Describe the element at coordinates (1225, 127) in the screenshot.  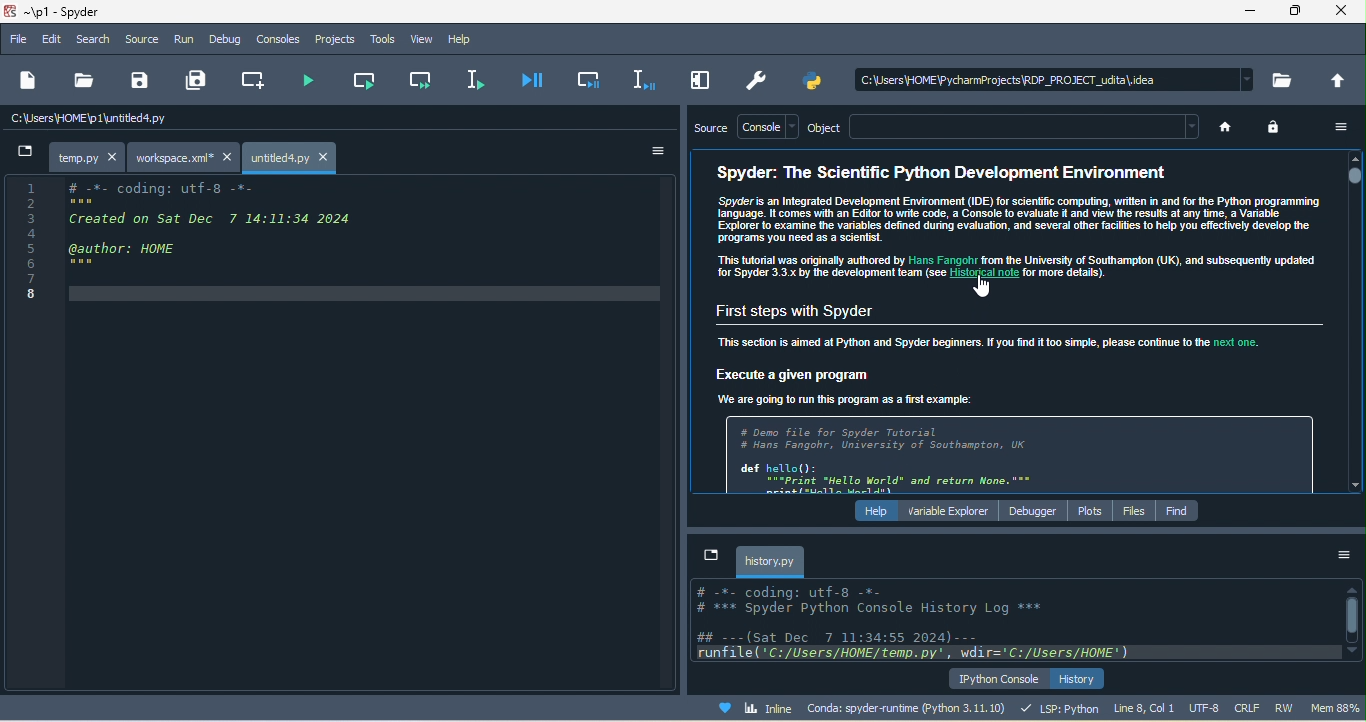
I see `home` at that location.